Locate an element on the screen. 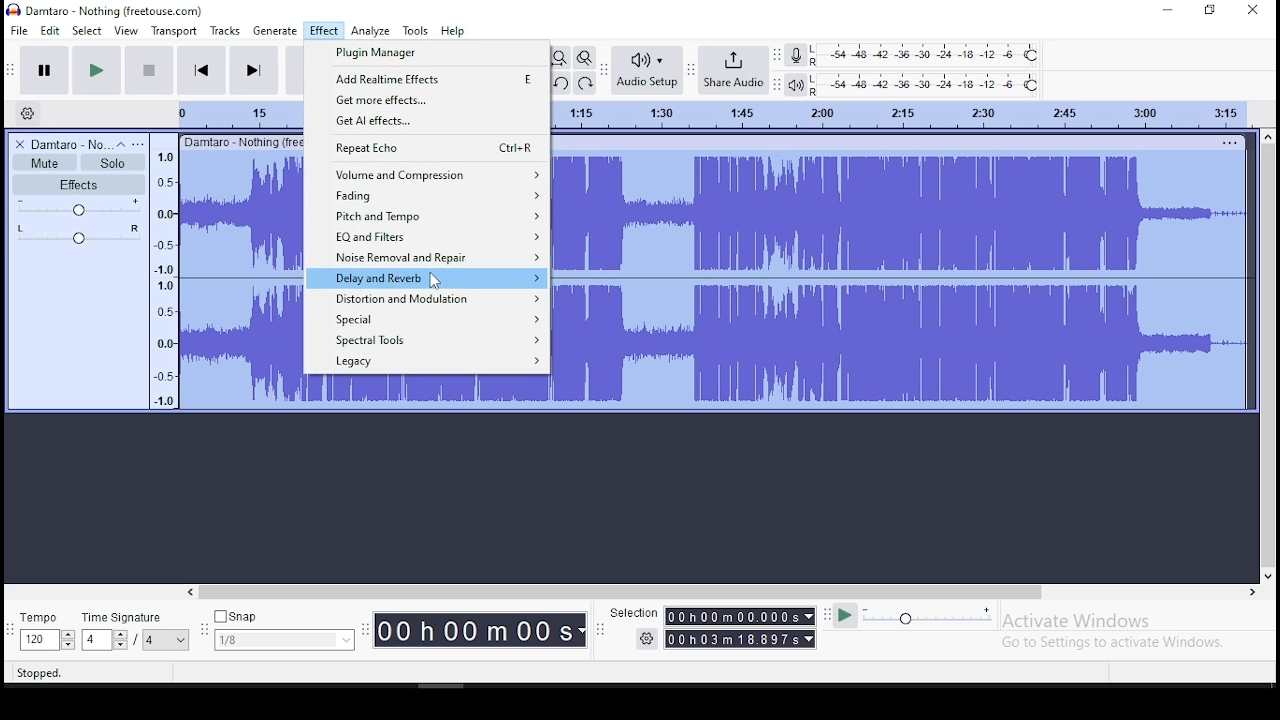 The height and width of the screenshot is (720, 1280). edit is located at coordinates (52, 30).